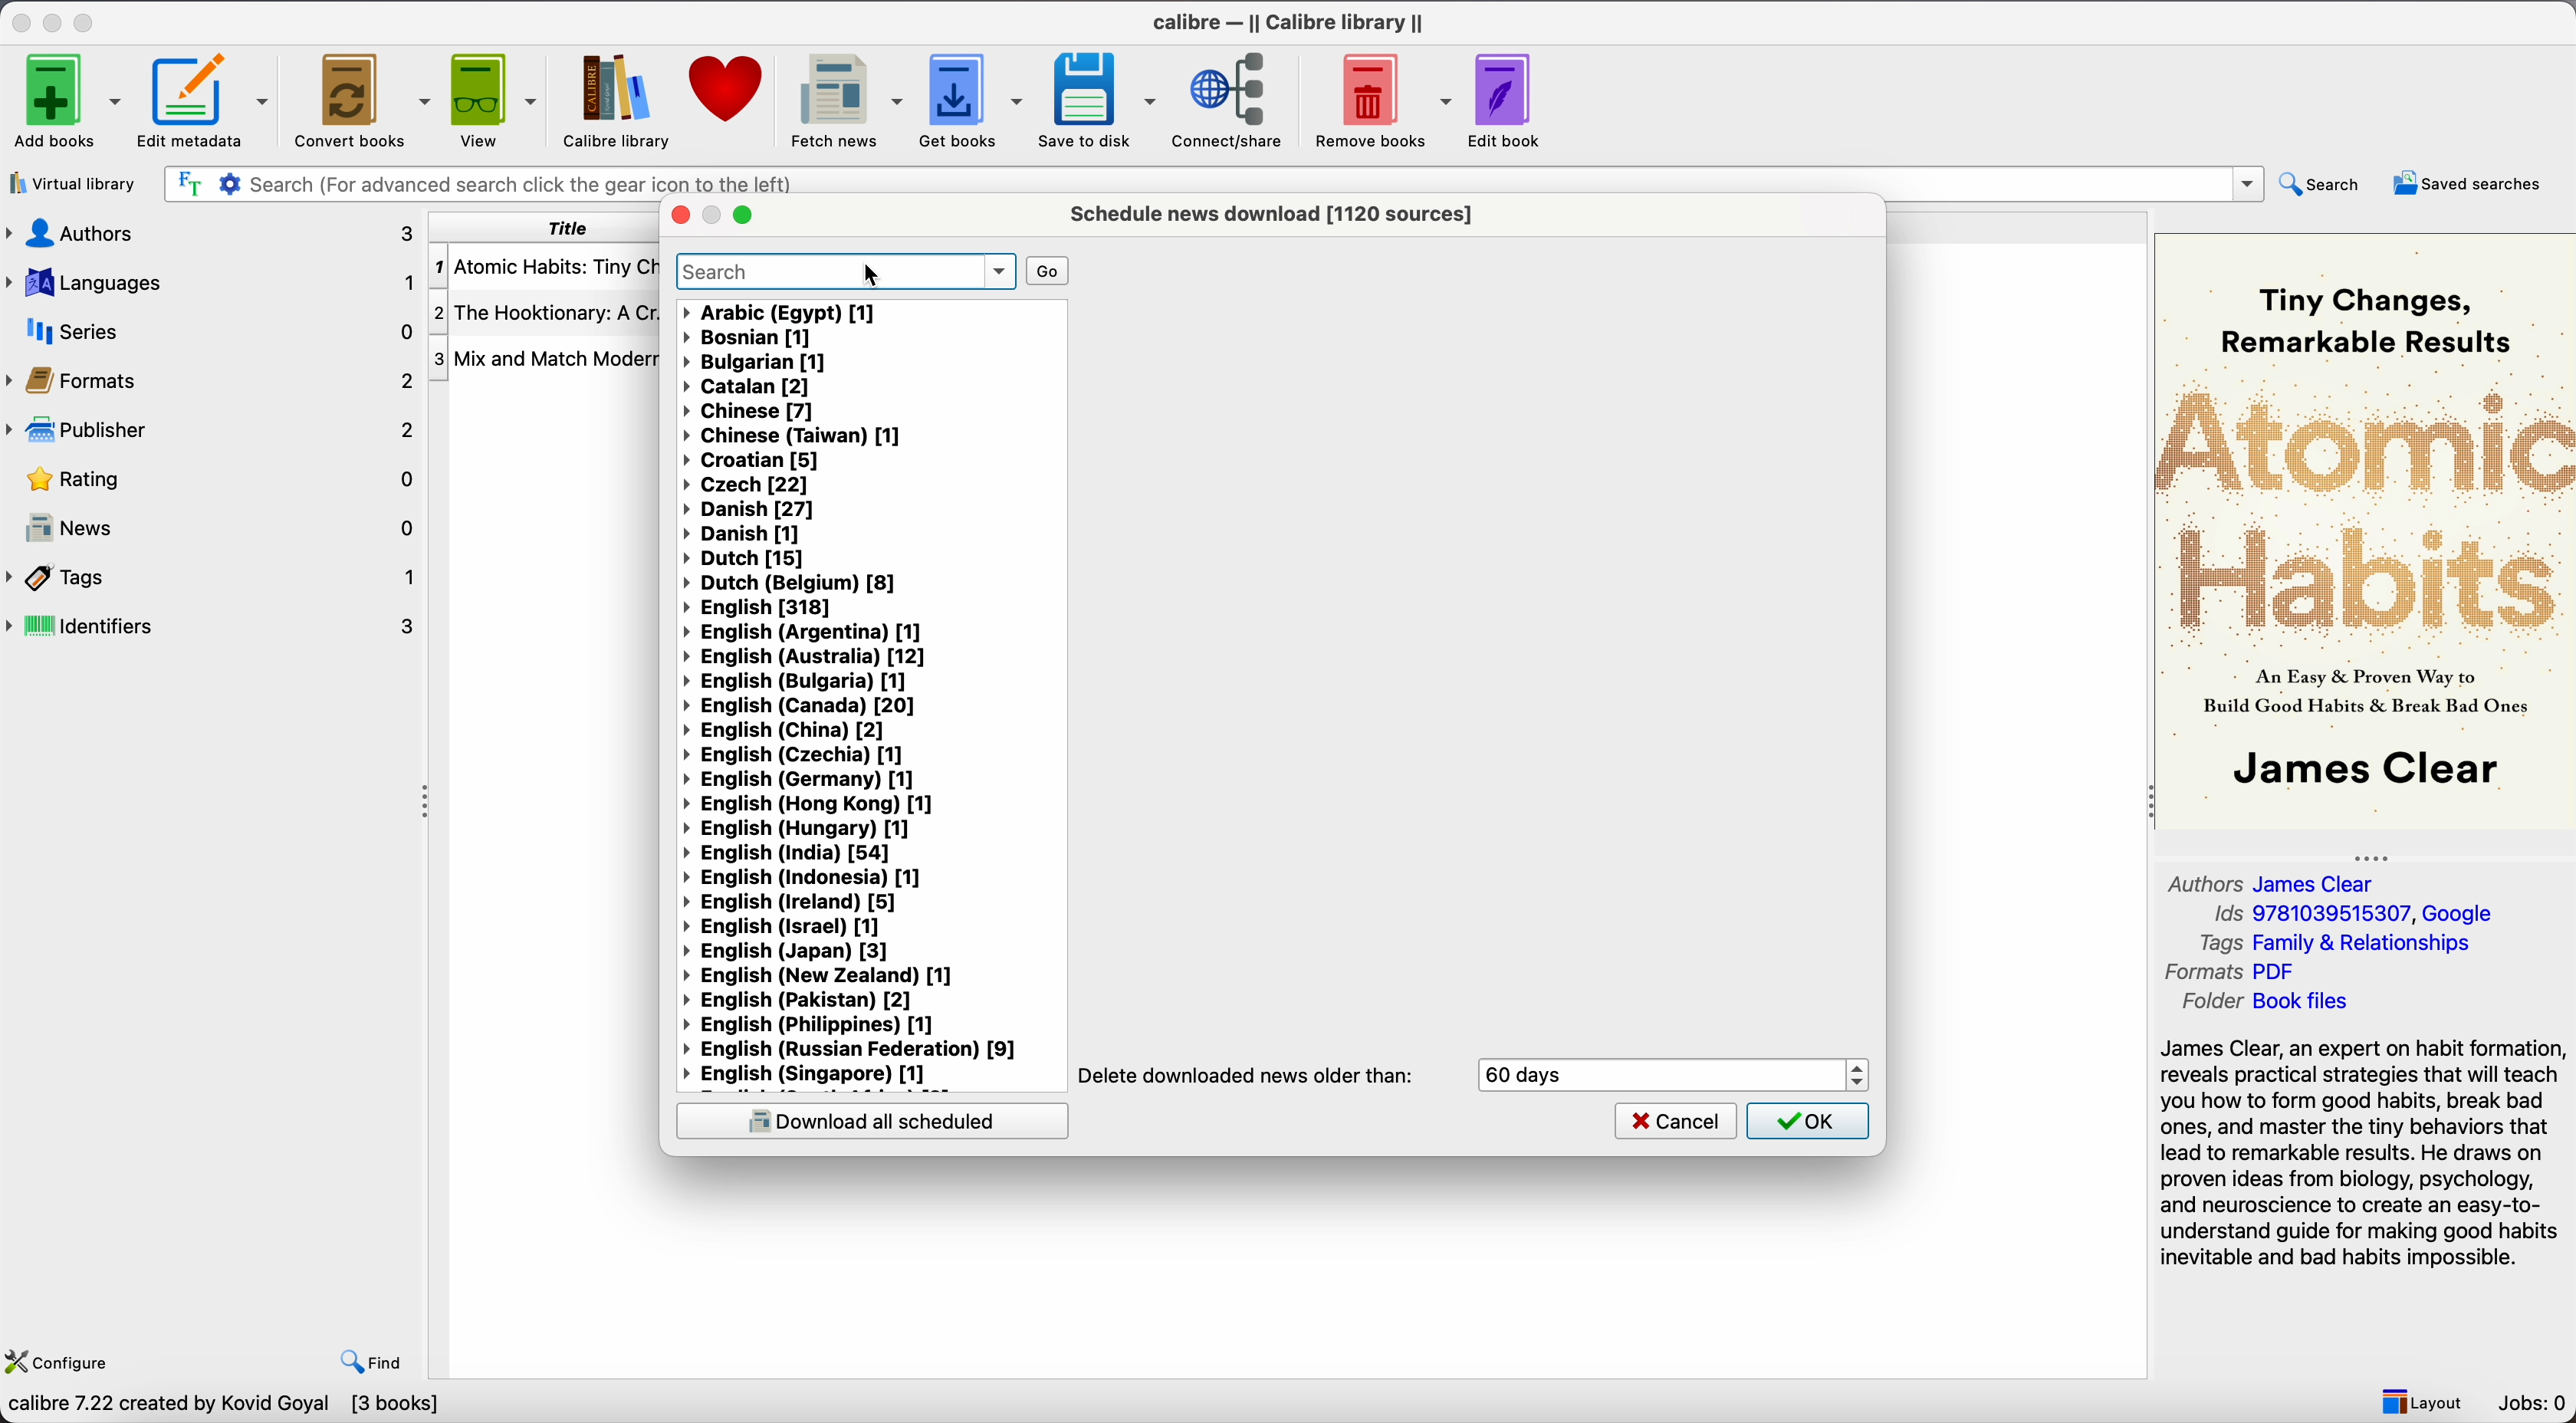  I want to click on Authors James Clear, so click(2275, 881).